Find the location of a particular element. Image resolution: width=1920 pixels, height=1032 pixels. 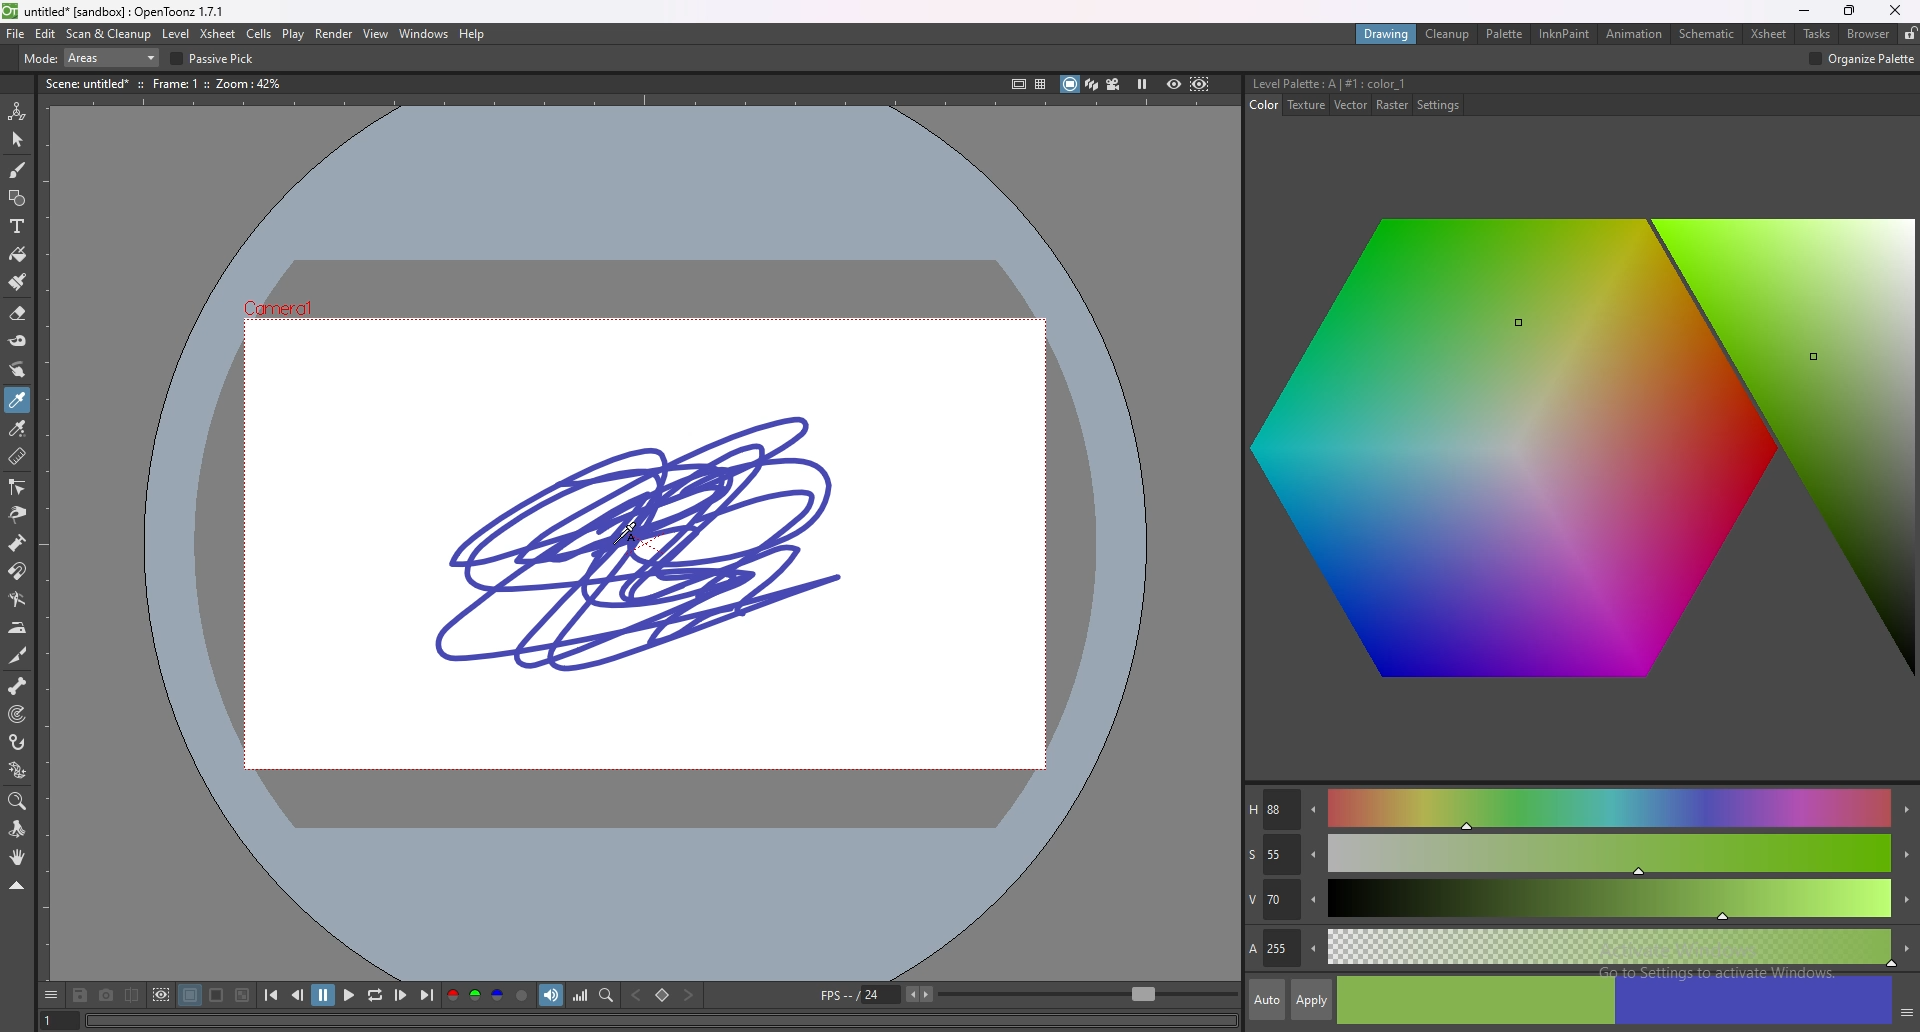

hook tool is located at coordinates (18, 741).